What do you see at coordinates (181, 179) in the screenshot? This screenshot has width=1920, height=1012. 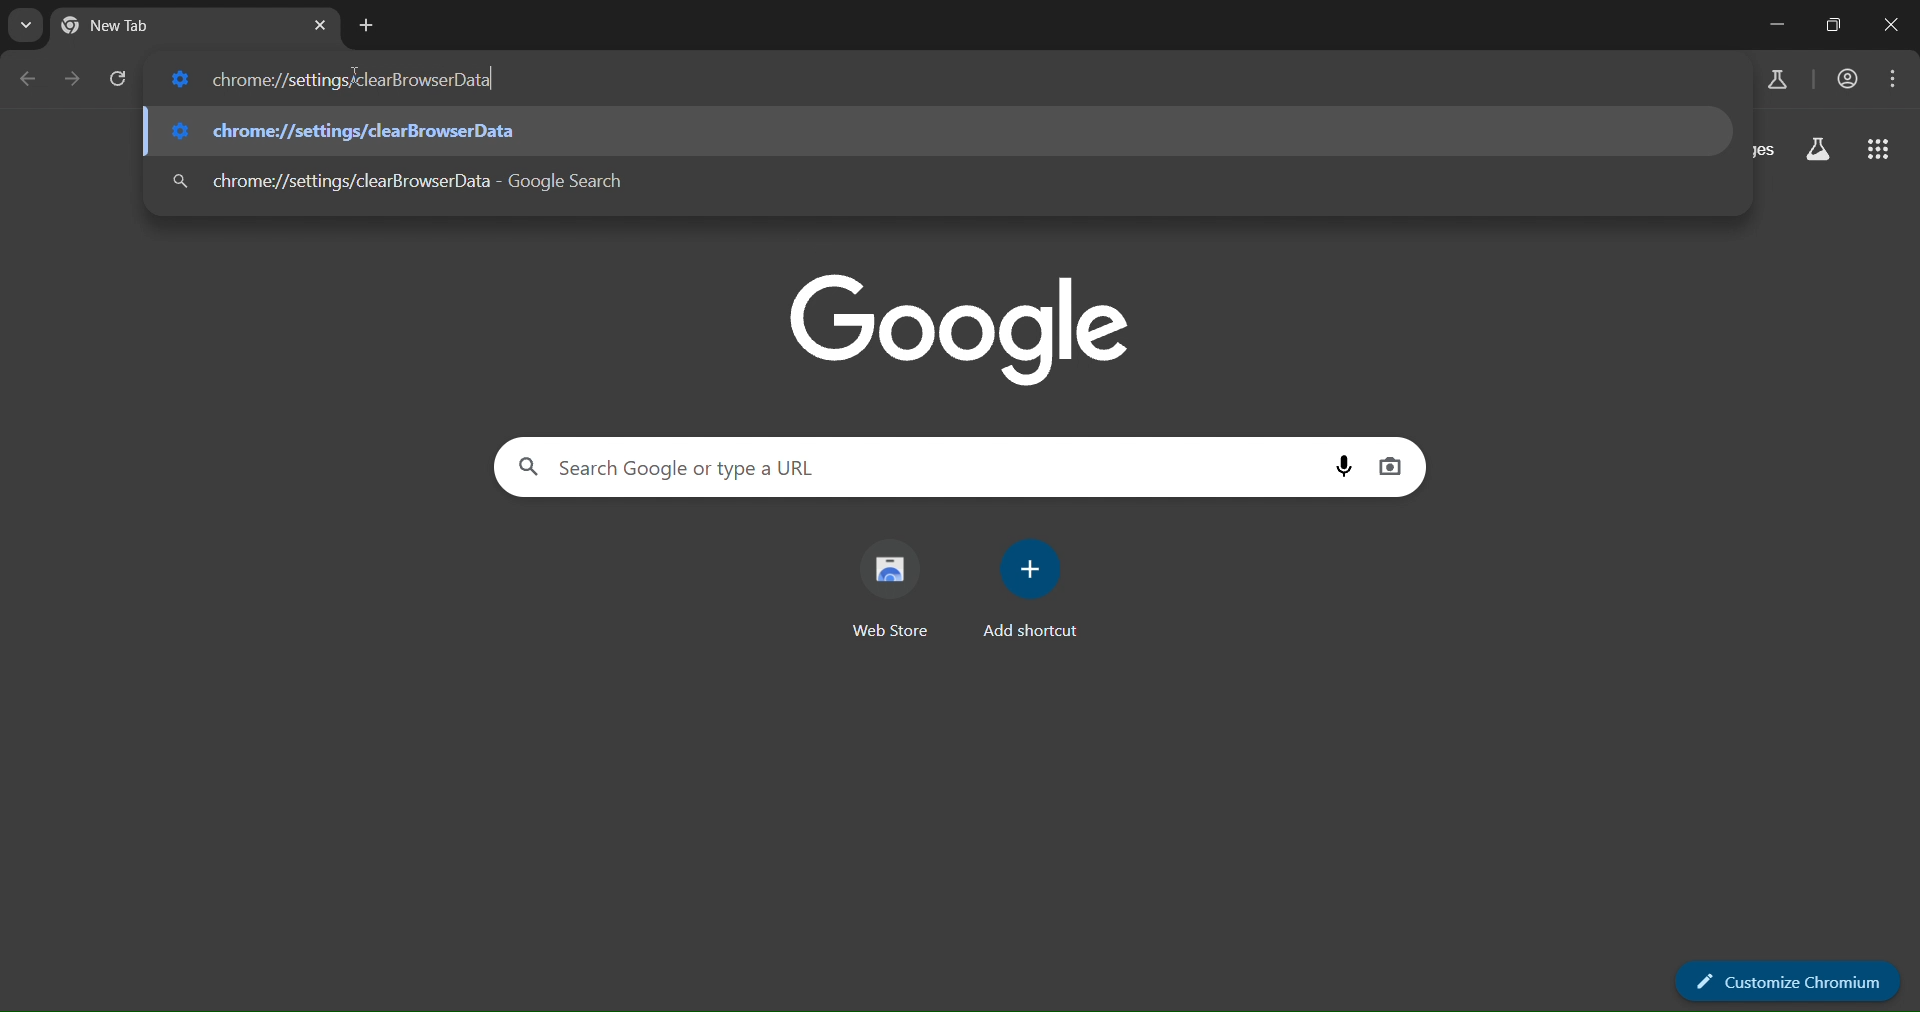 I see `search` at bounding box center [181, 179].